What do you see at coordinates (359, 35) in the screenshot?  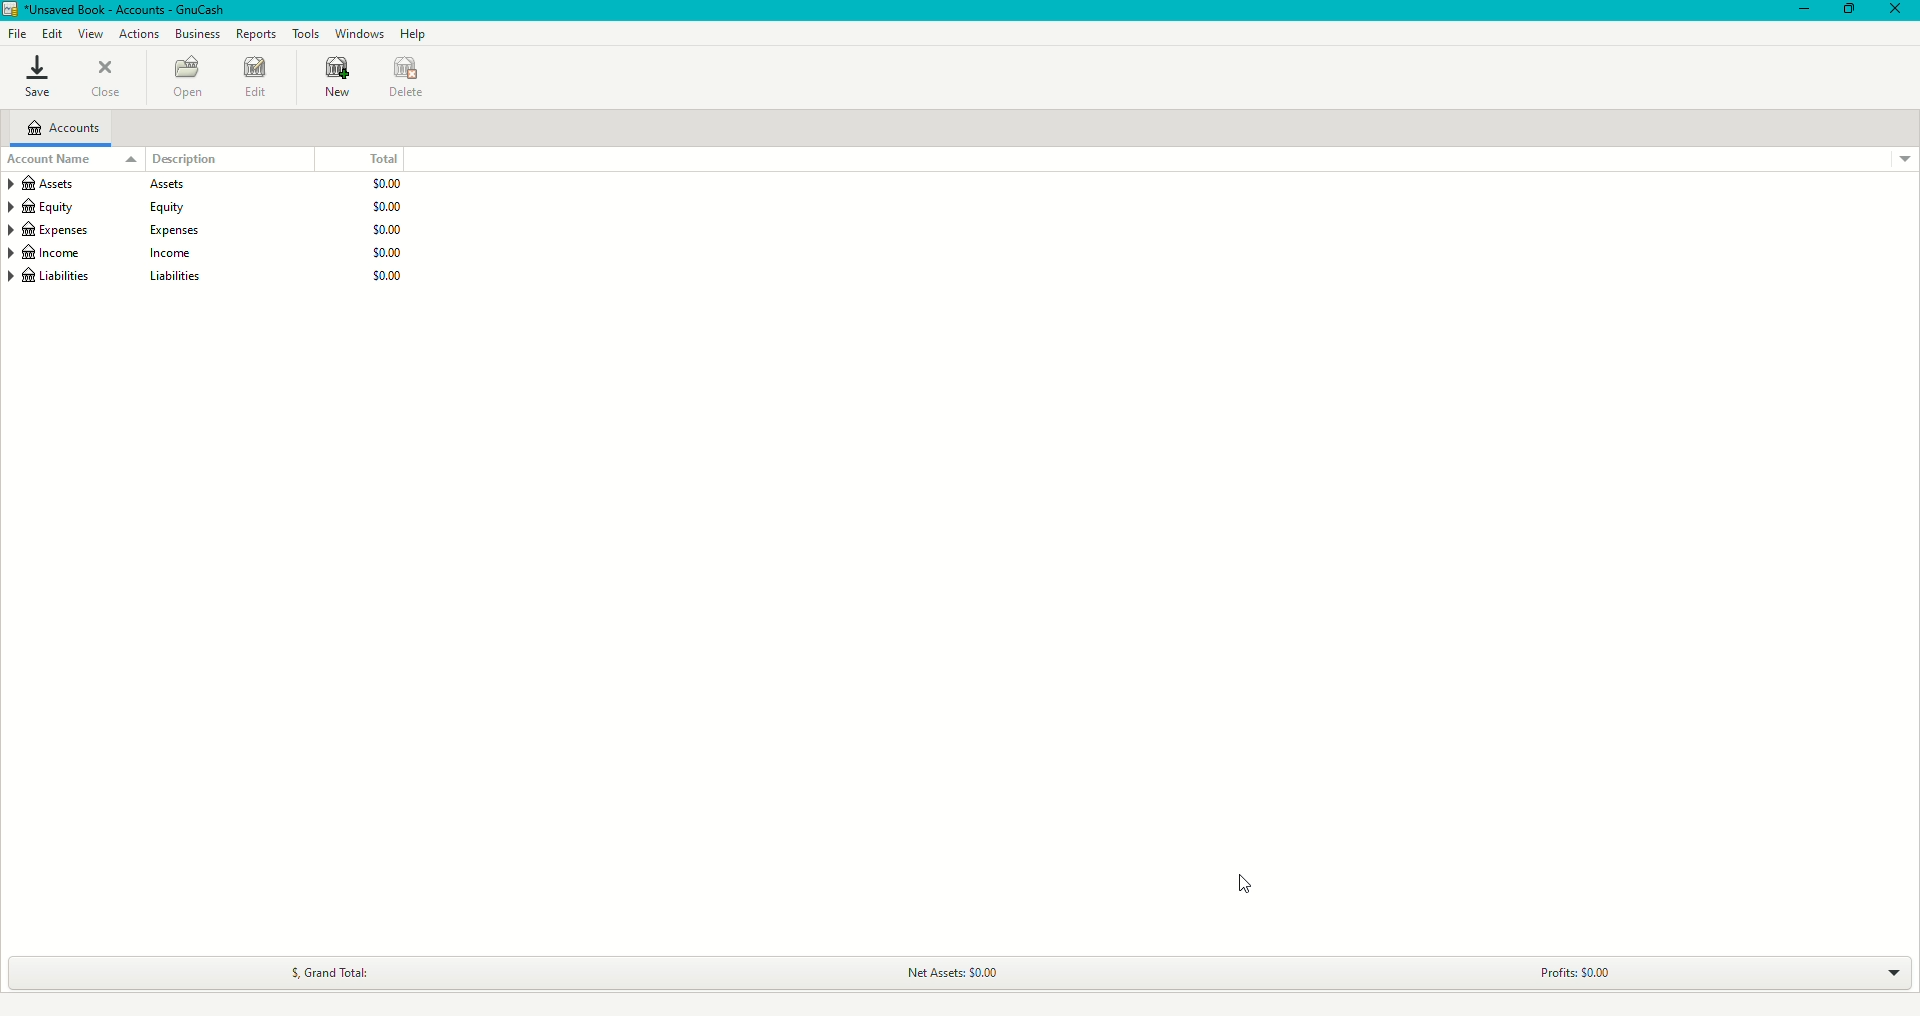 I see `Windows` at bounding box center [359, 35].